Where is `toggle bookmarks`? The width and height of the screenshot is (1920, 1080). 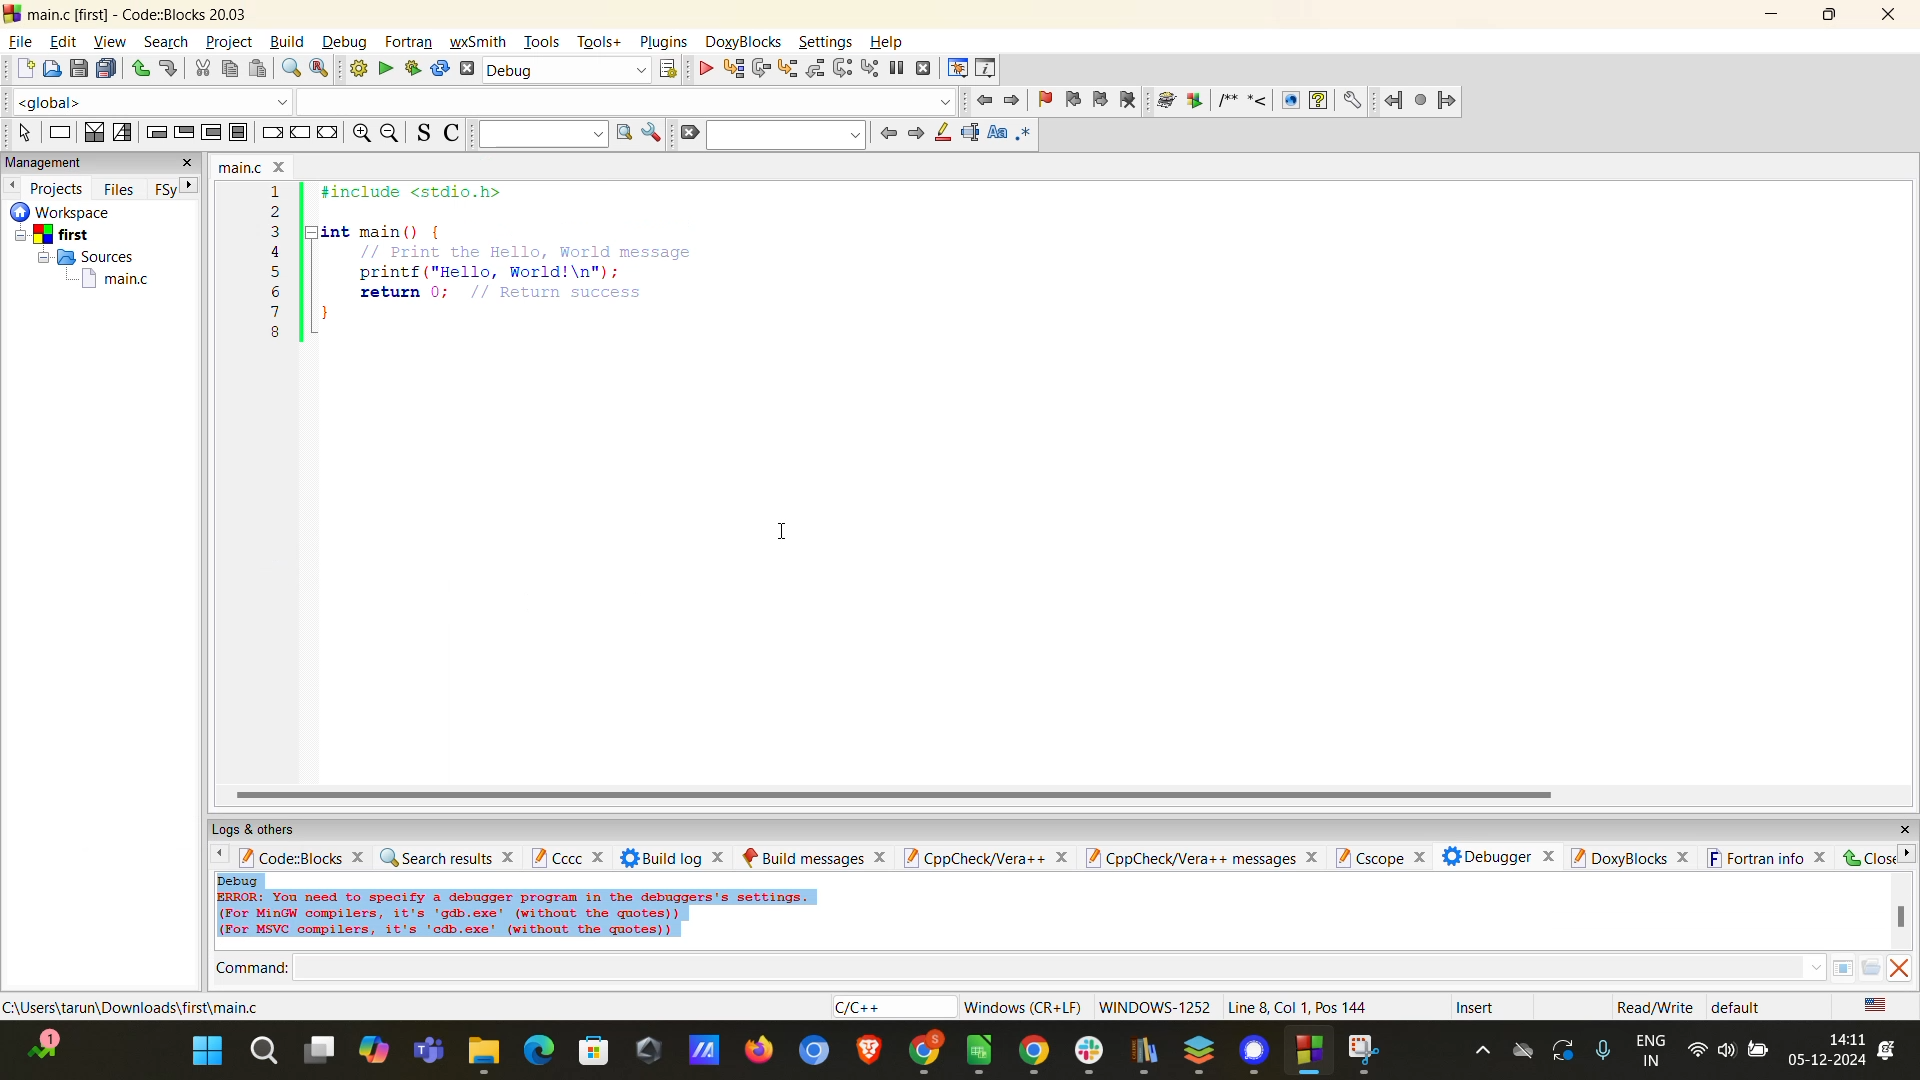 toggle bookmarks is located at coordinates (1047, 101).